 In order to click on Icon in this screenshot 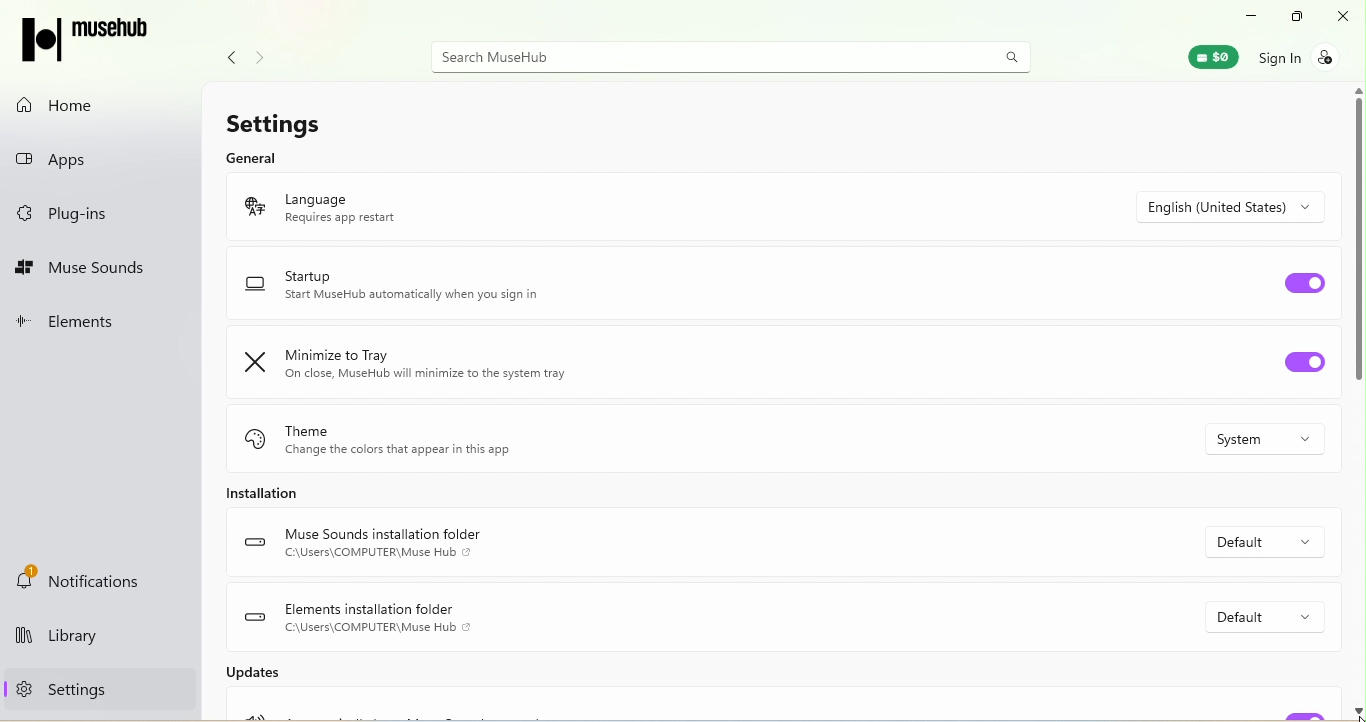, I will do `click(253, 616)`.